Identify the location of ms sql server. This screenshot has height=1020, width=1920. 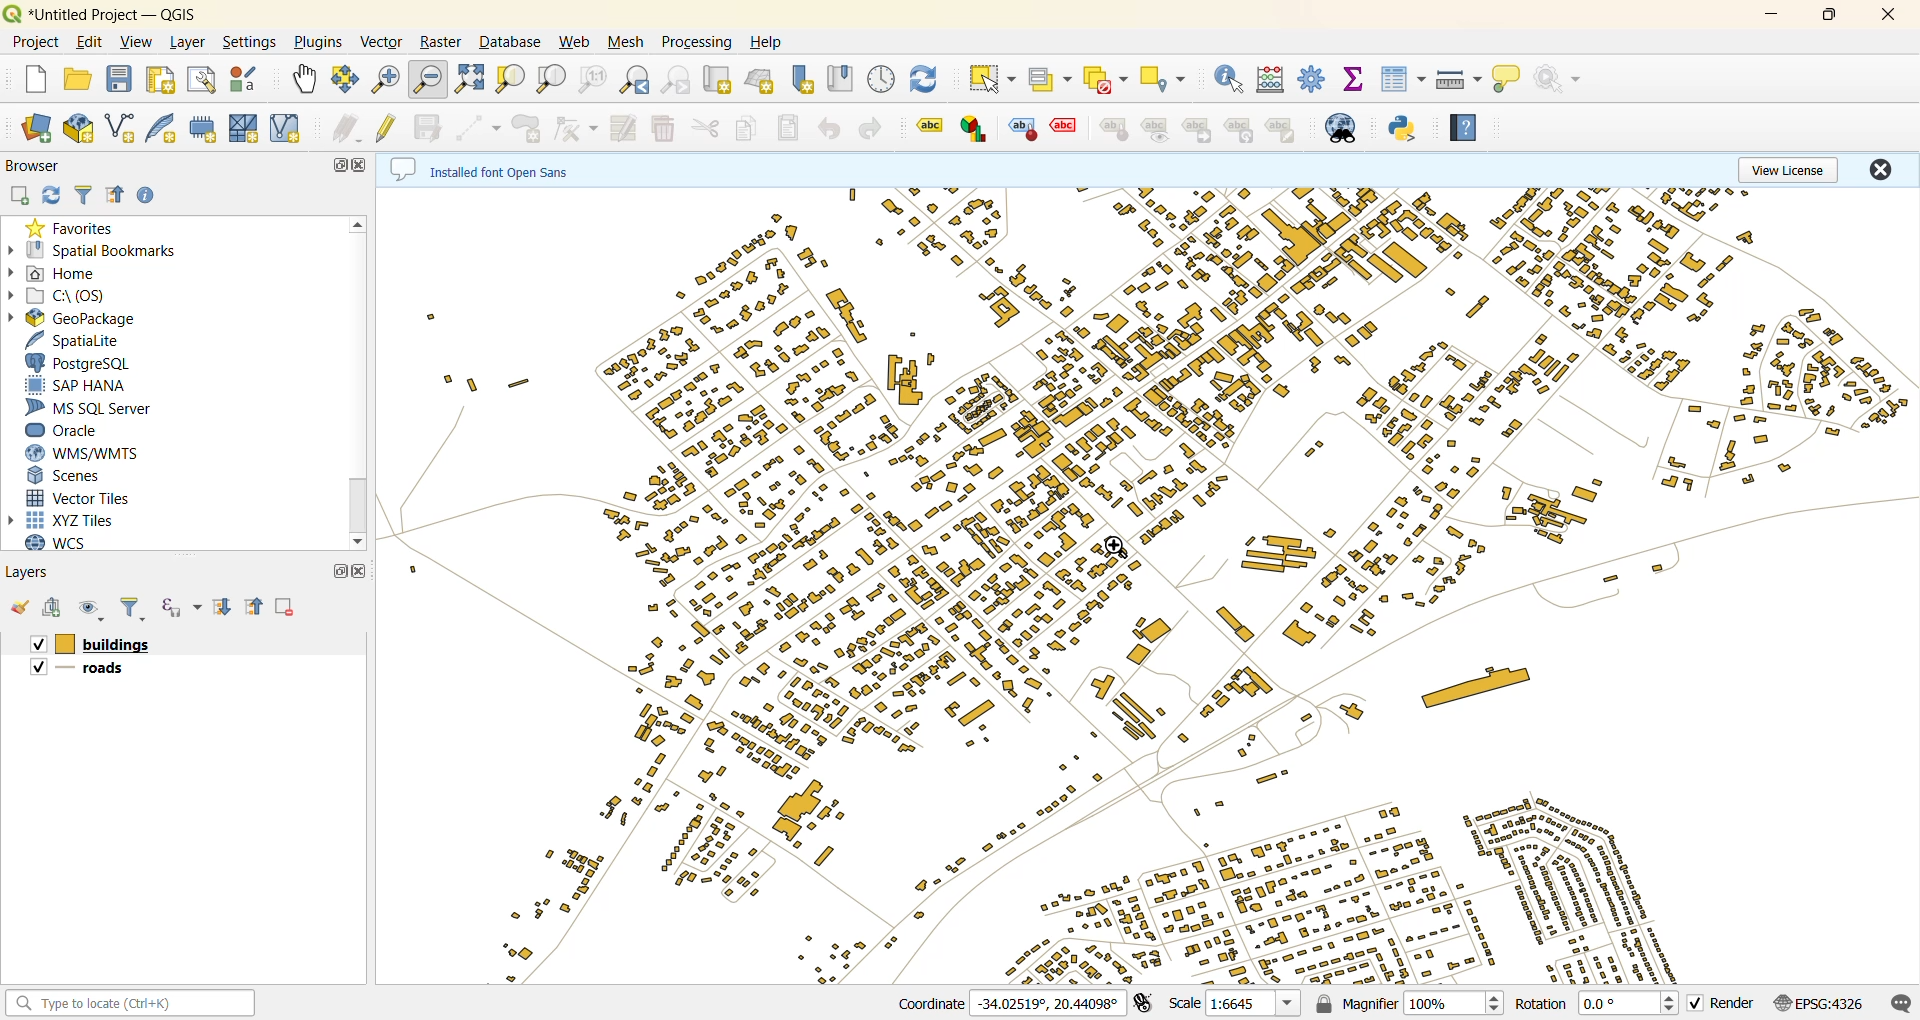
(102, 407).